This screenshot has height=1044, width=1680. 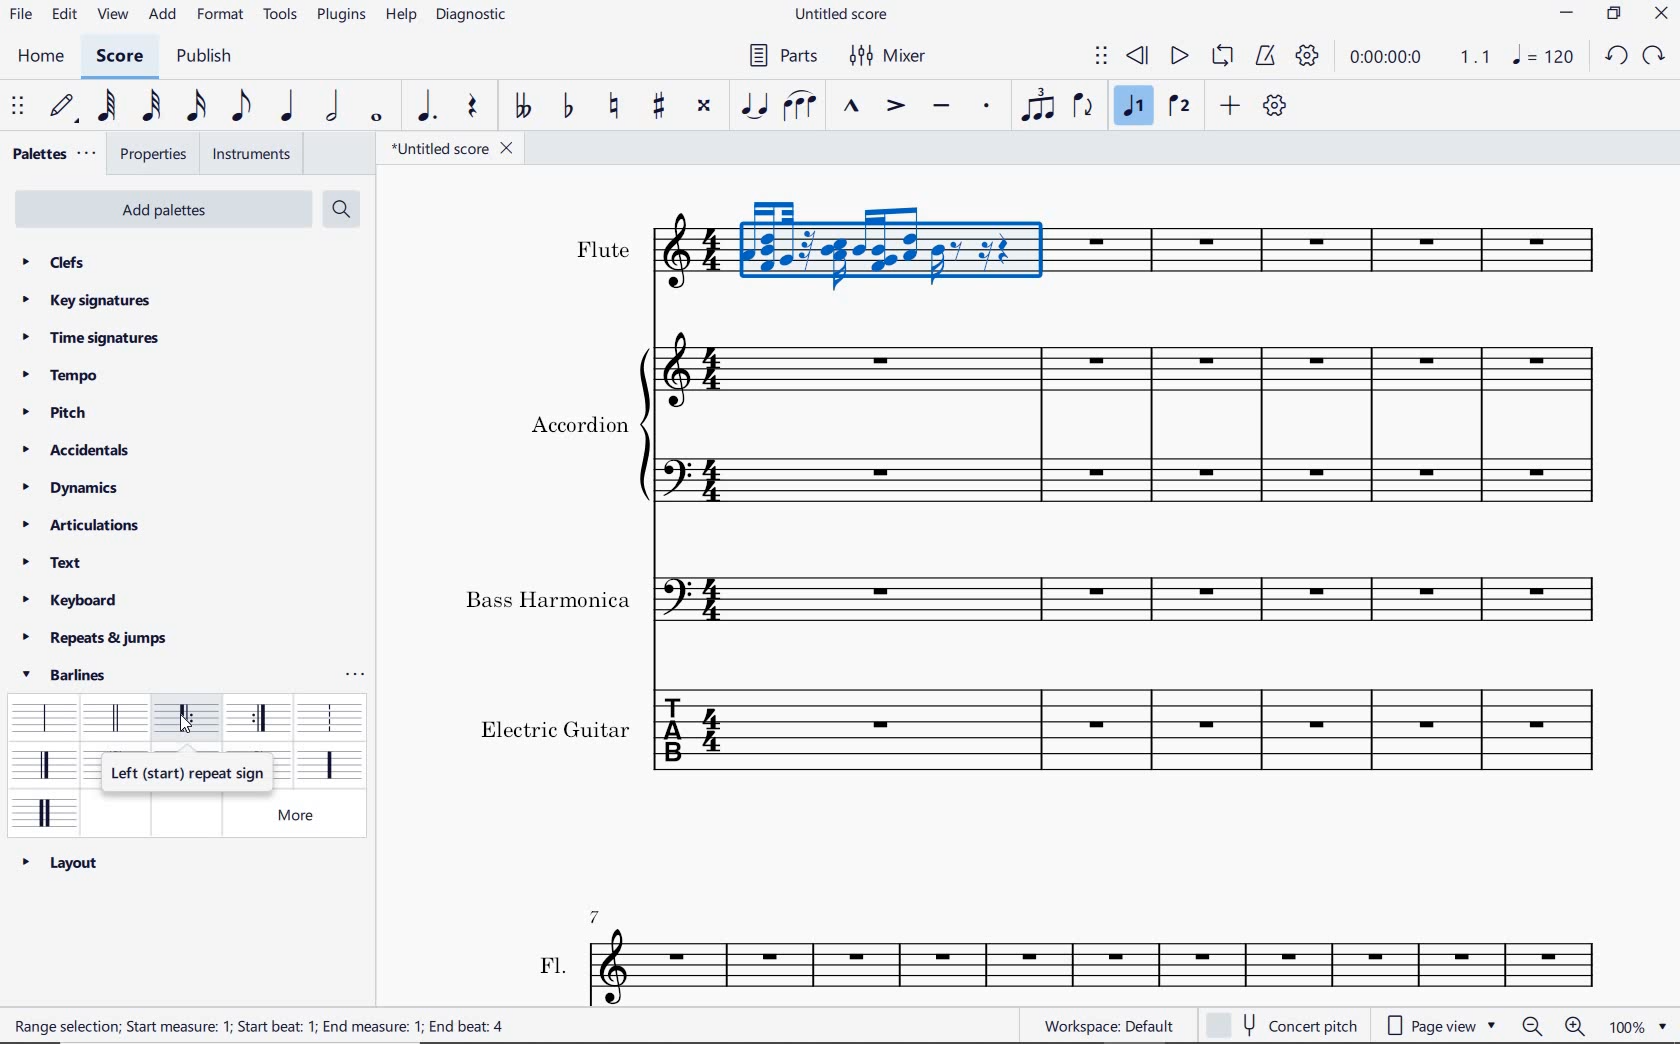 I want to click on toggle double-flat, so click(x=522, y=107).